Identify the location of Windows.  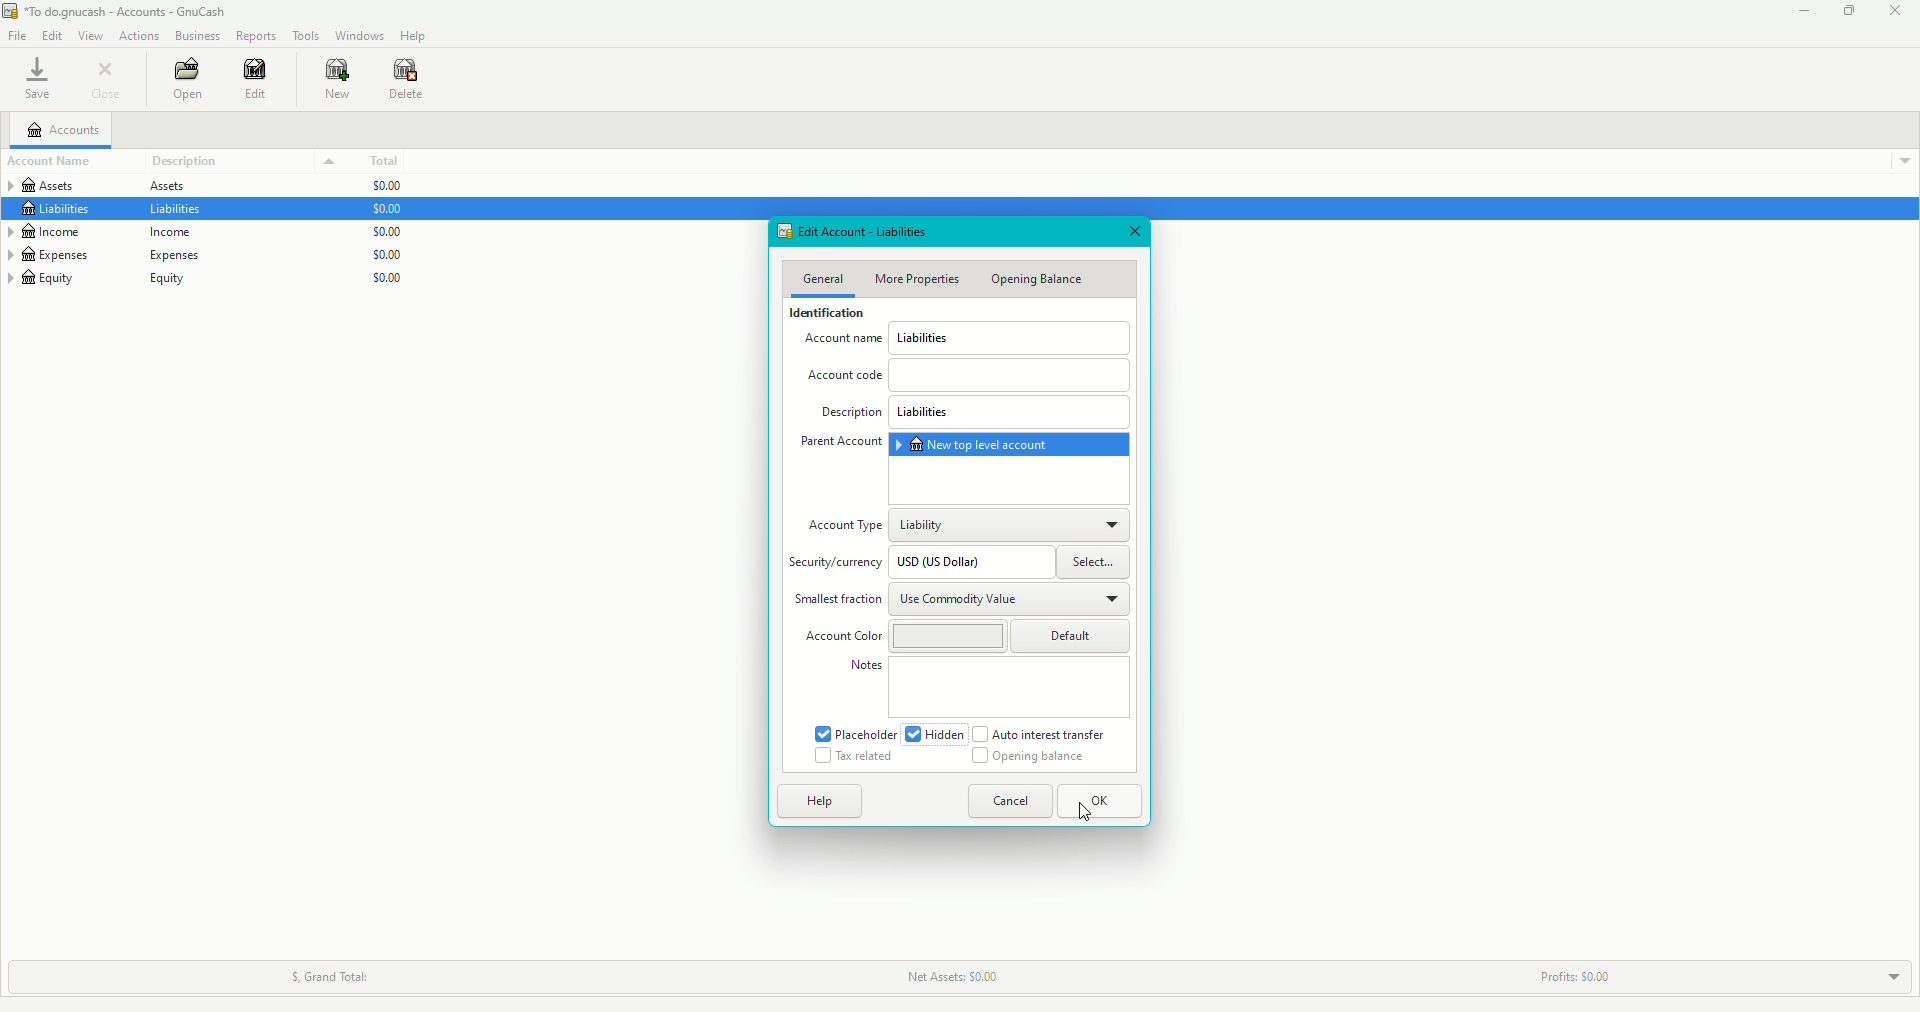
(362, 36).